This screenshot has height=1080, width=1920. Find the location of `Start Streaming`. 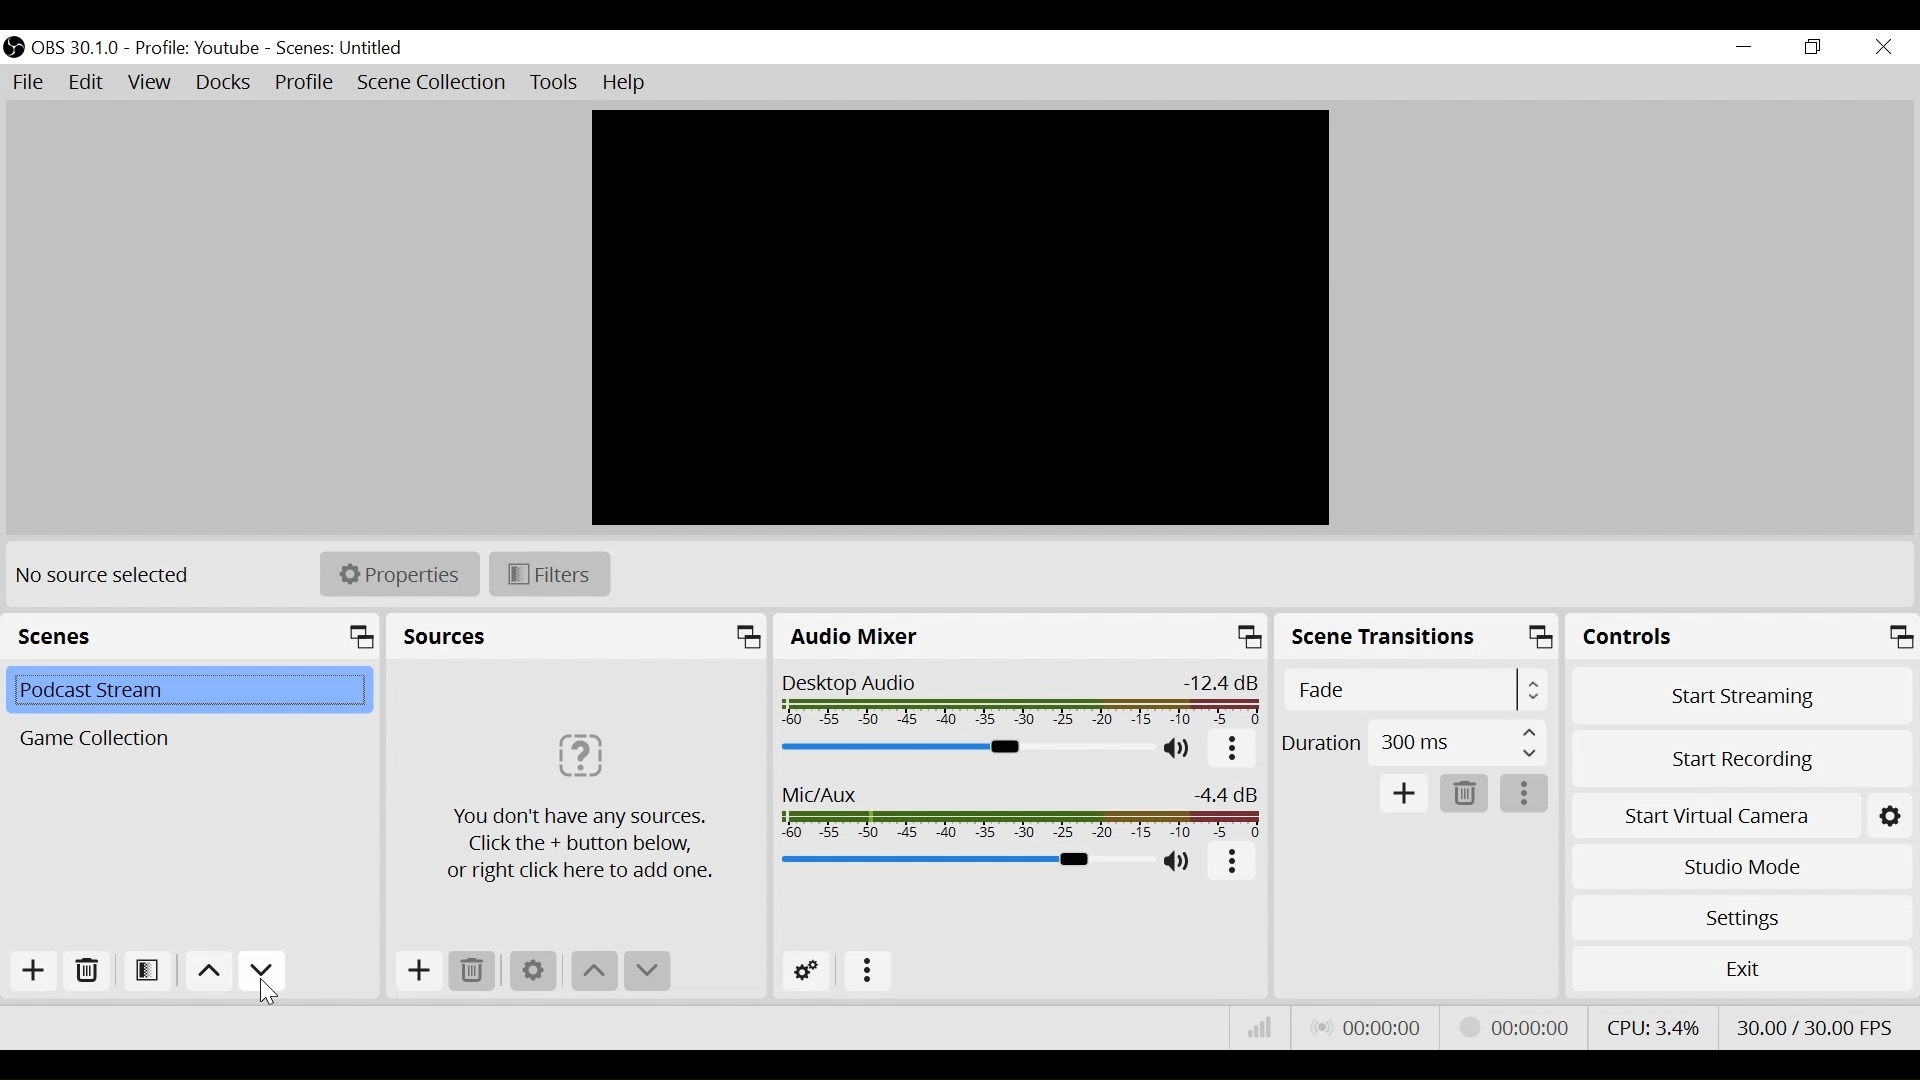

Start Streaming is located at coordinates (1742, 691).